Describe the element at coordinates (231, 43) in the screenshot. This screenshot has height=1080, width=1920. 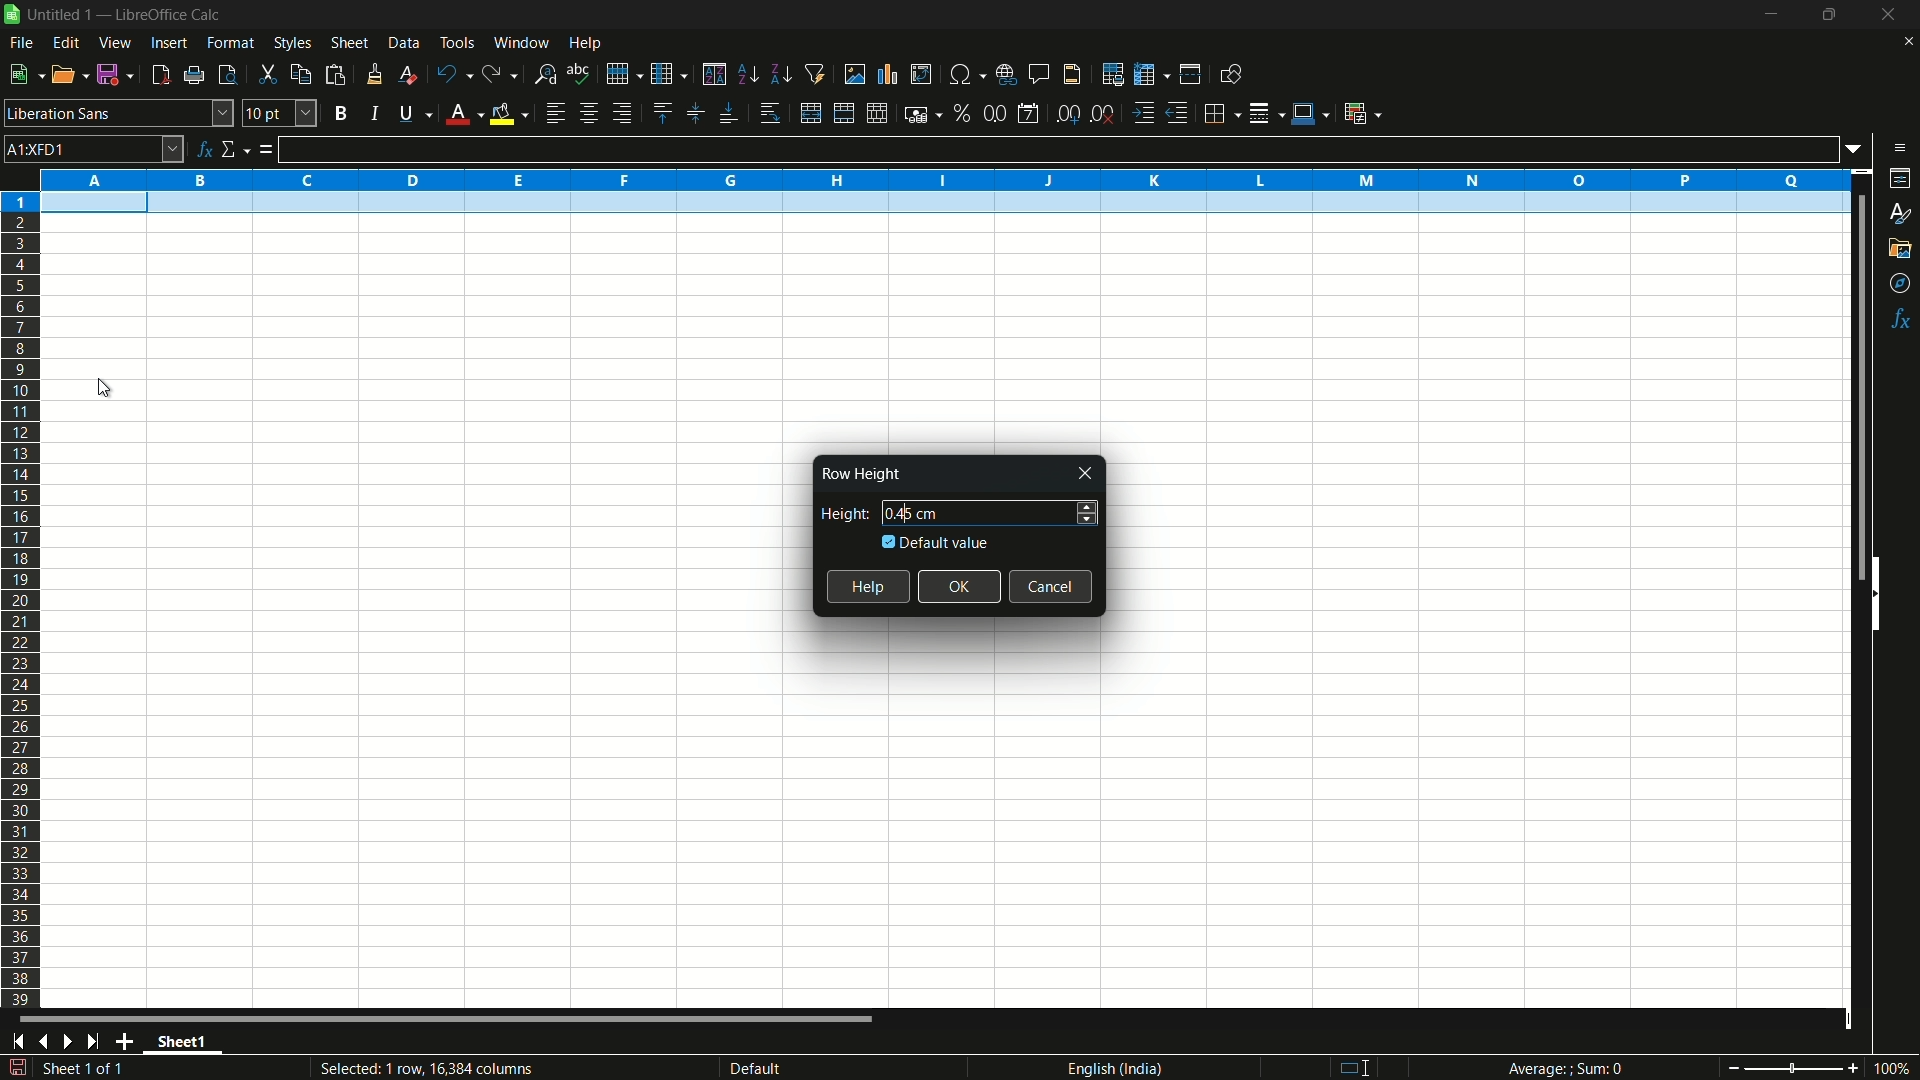
I see `format menu` at that location.